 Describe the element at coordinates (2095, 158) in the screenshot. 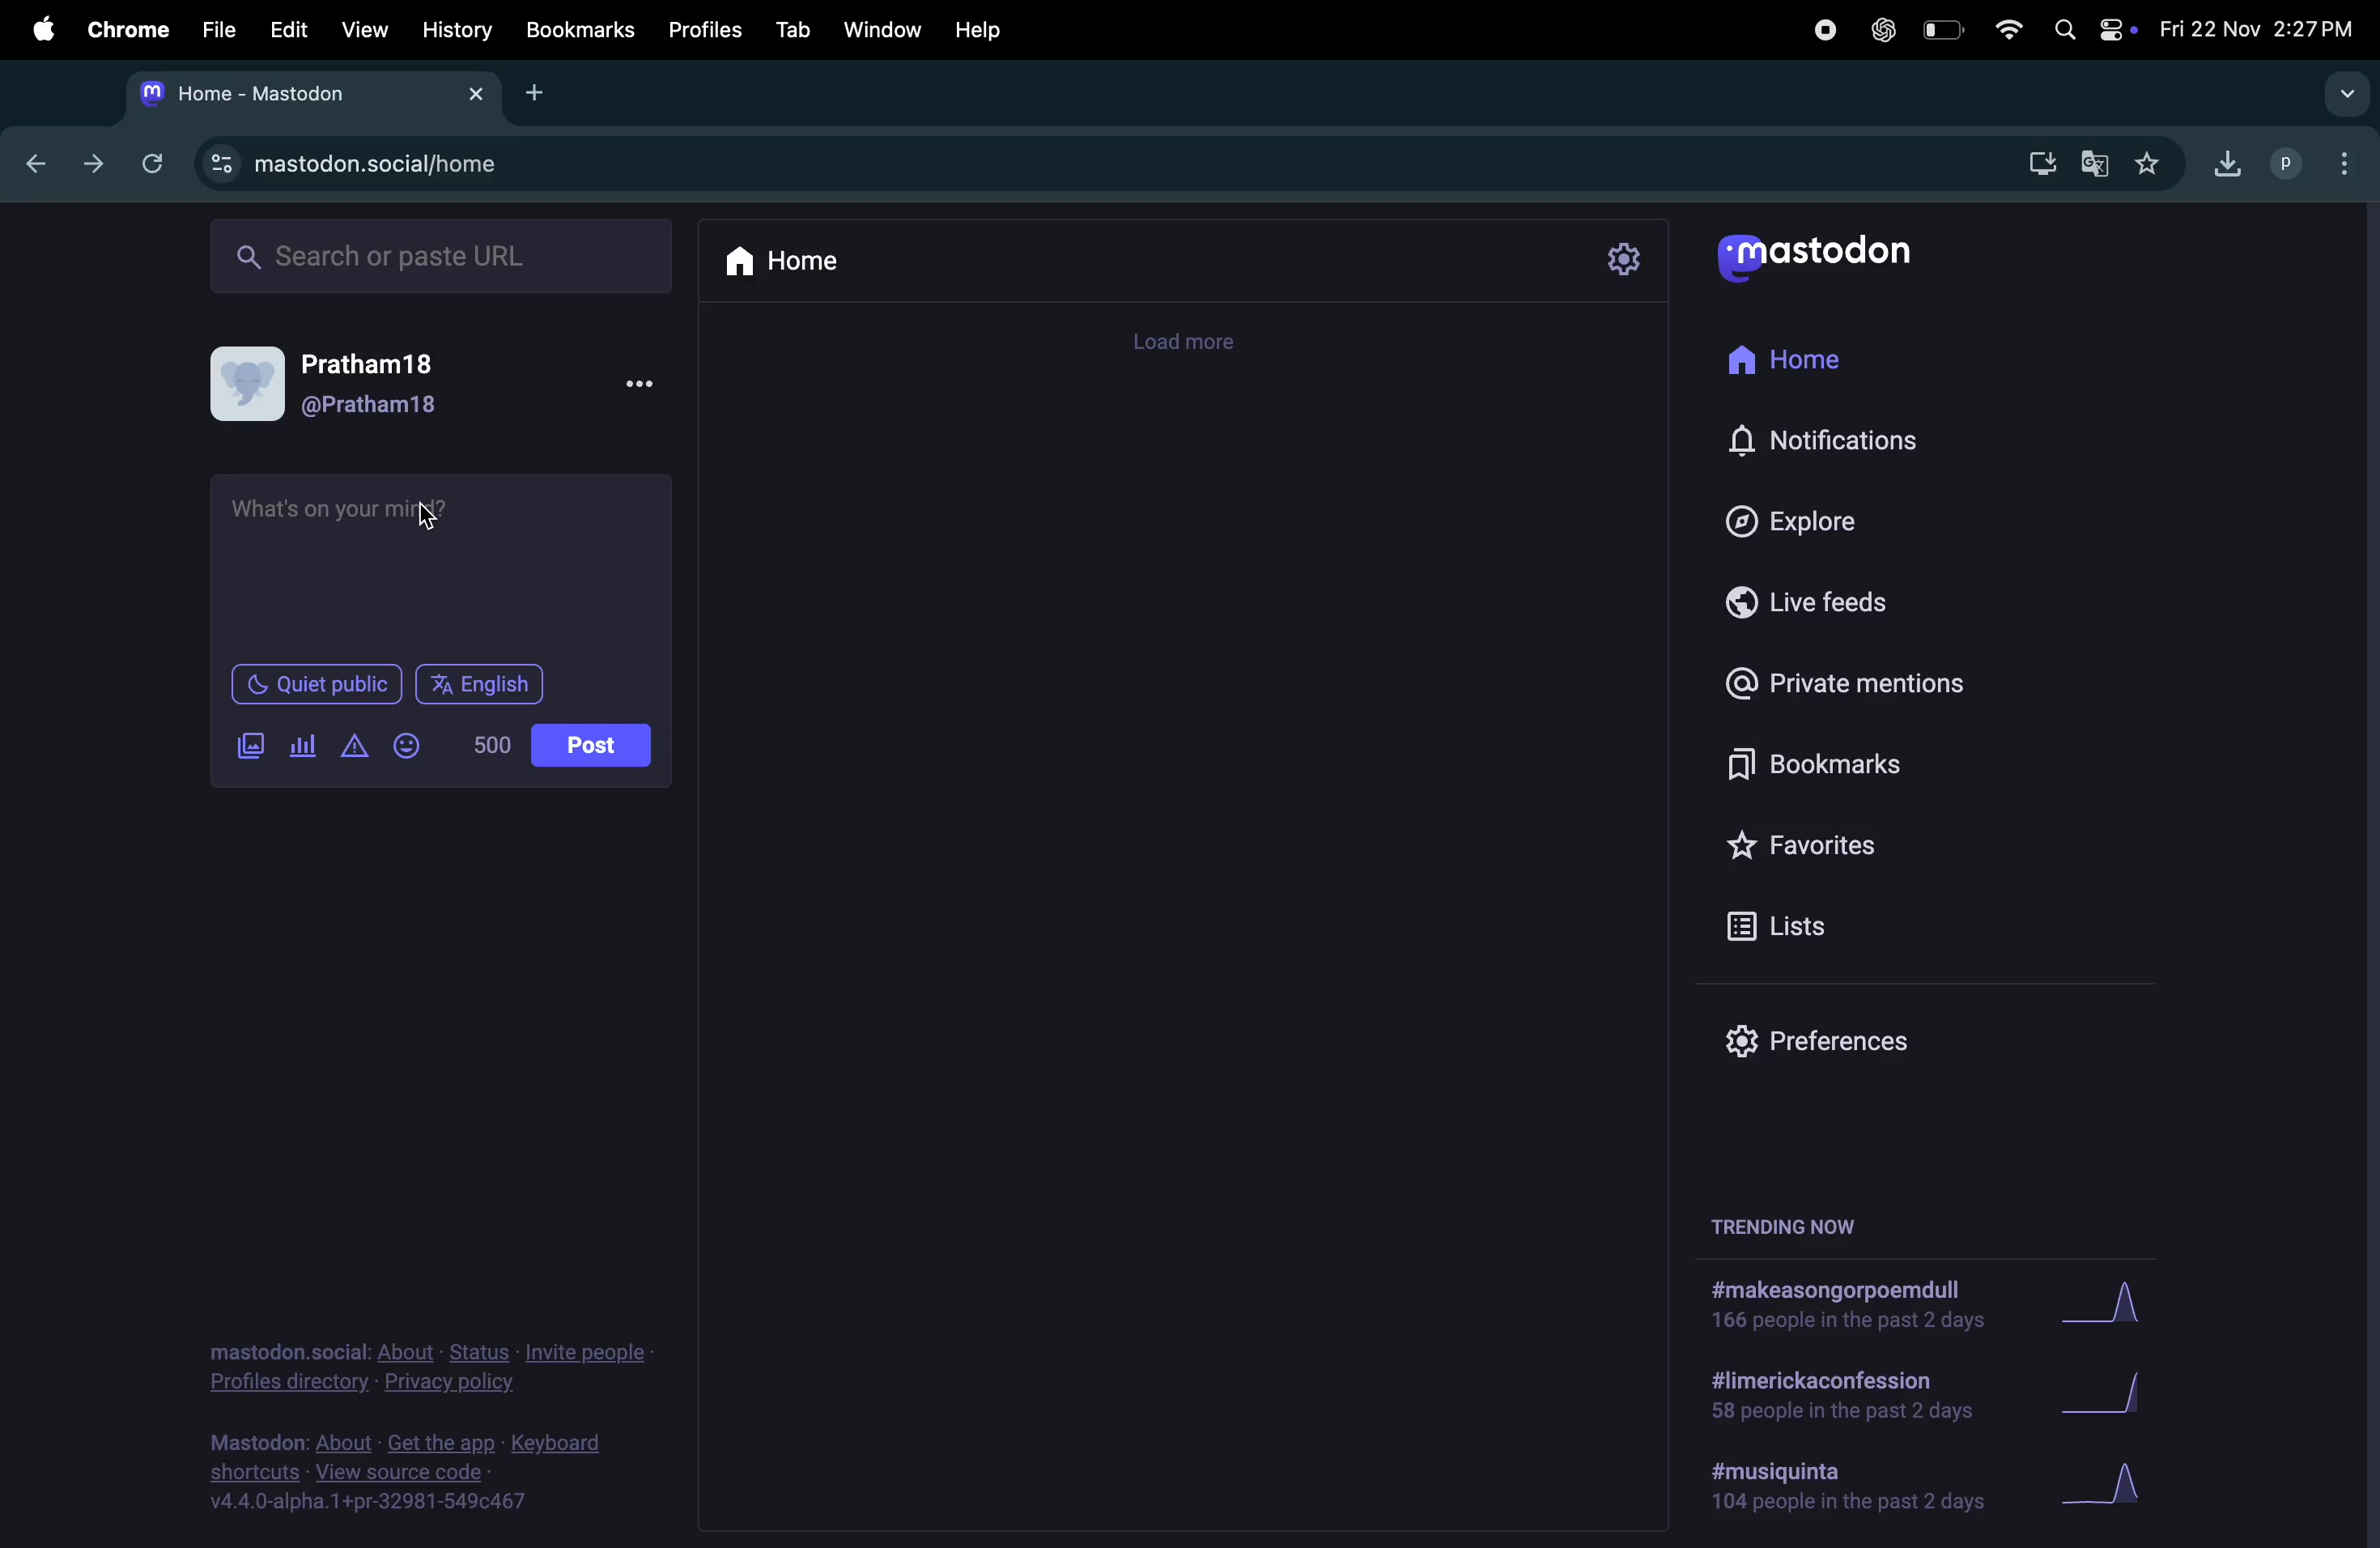

I see `translate` at that location.